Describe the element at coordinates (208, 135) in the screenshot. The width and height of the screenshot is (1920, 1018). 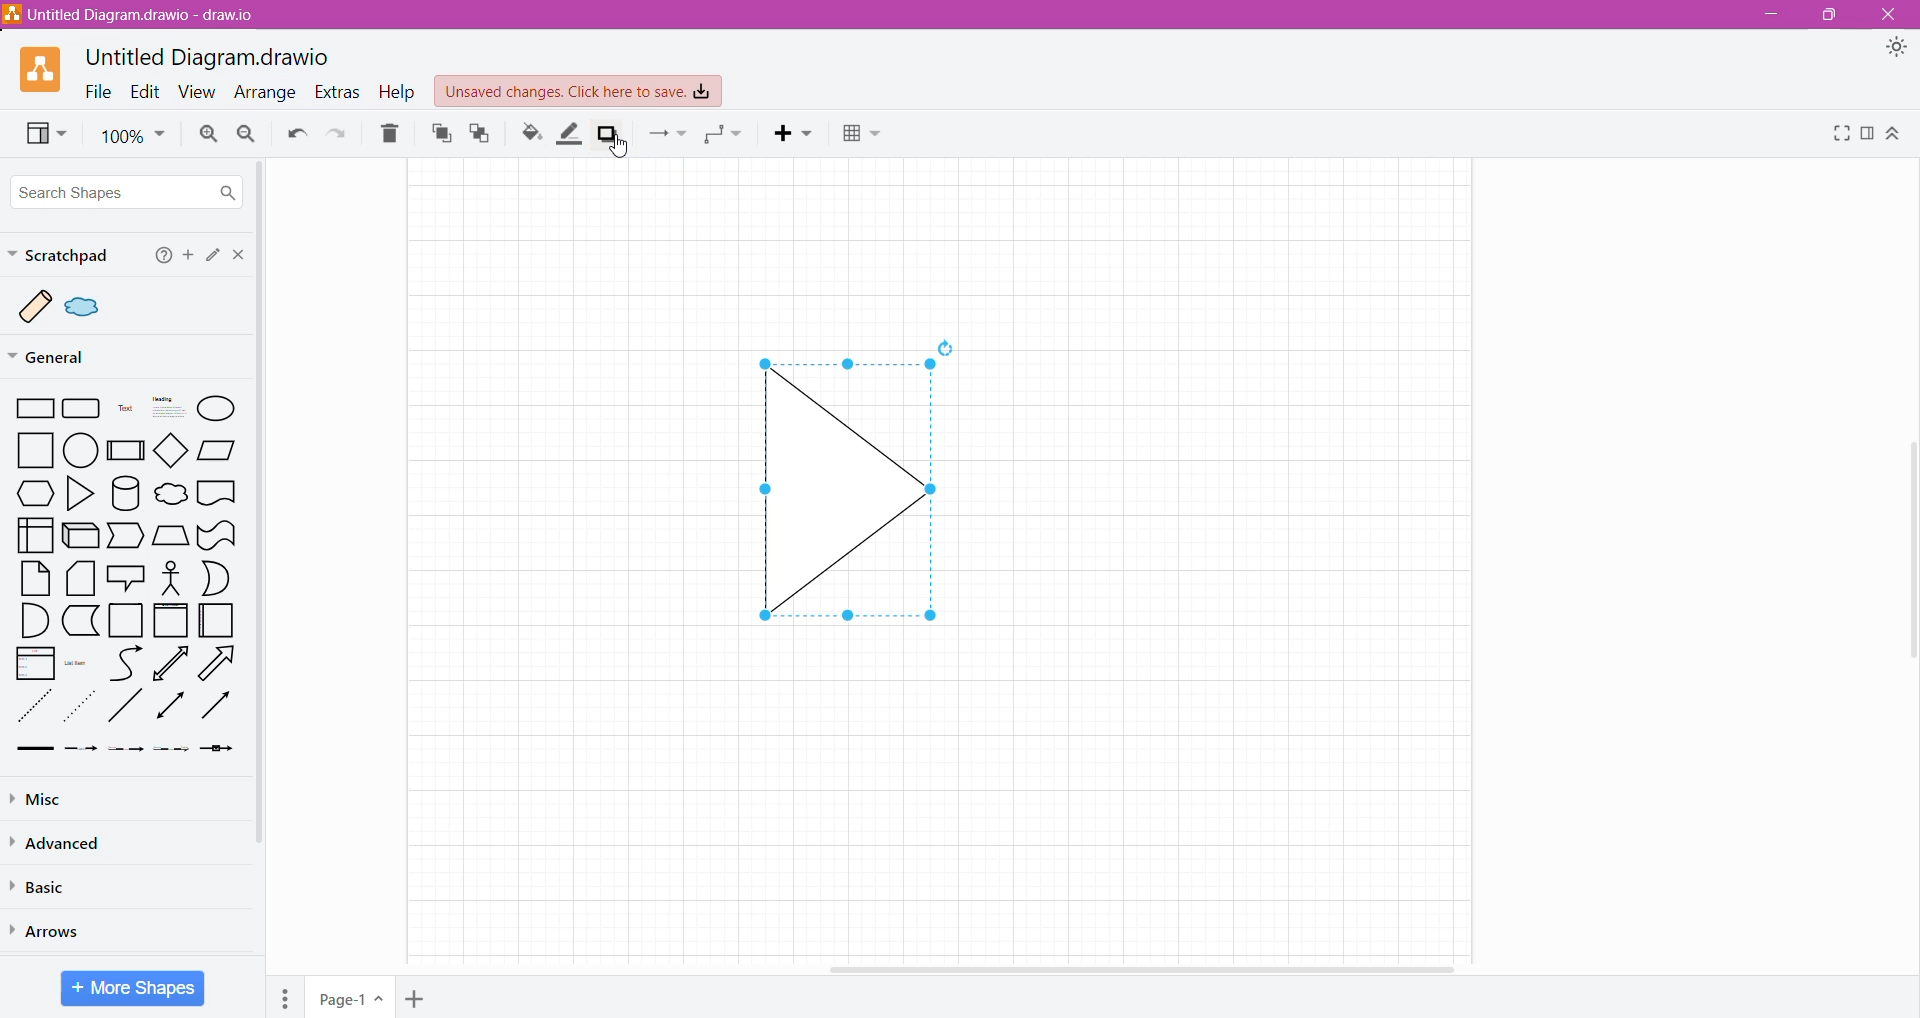
I see `Zoom In` at that location.